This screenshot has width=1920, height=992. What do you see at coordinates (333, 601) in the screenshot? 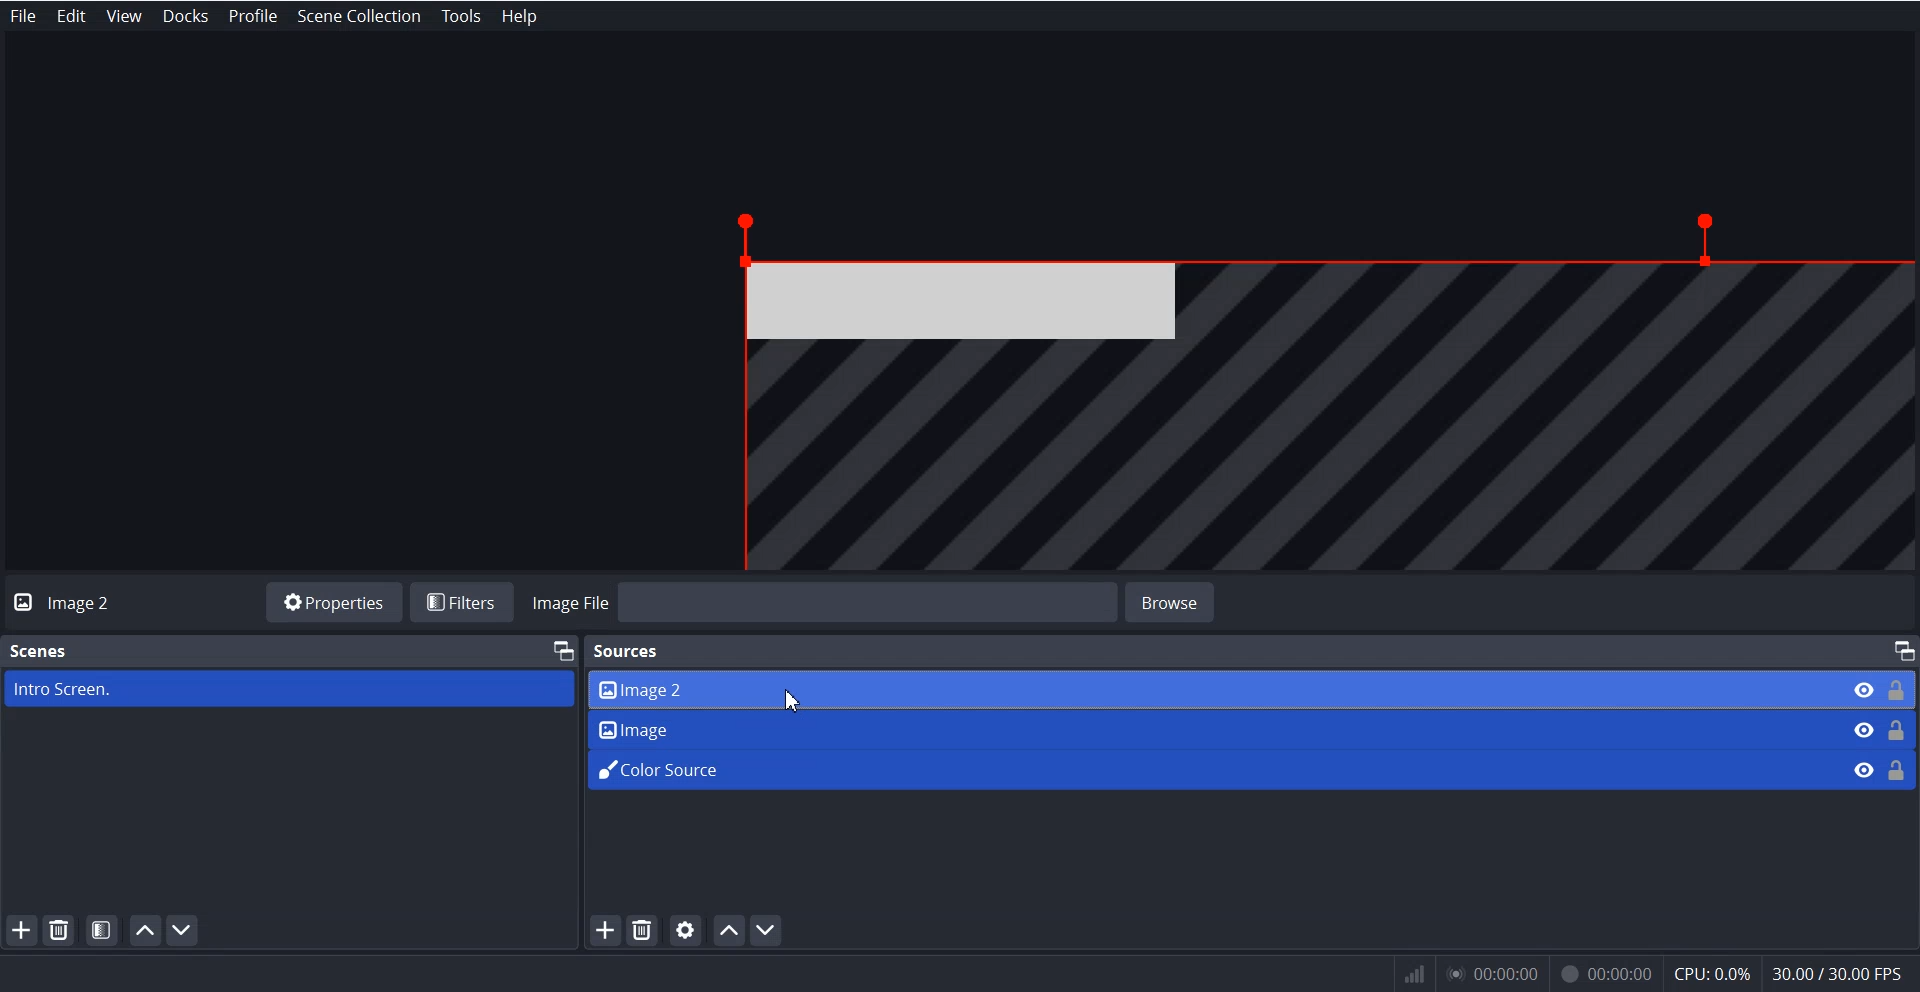
I see `Properties` at bounding box center [333, 601].